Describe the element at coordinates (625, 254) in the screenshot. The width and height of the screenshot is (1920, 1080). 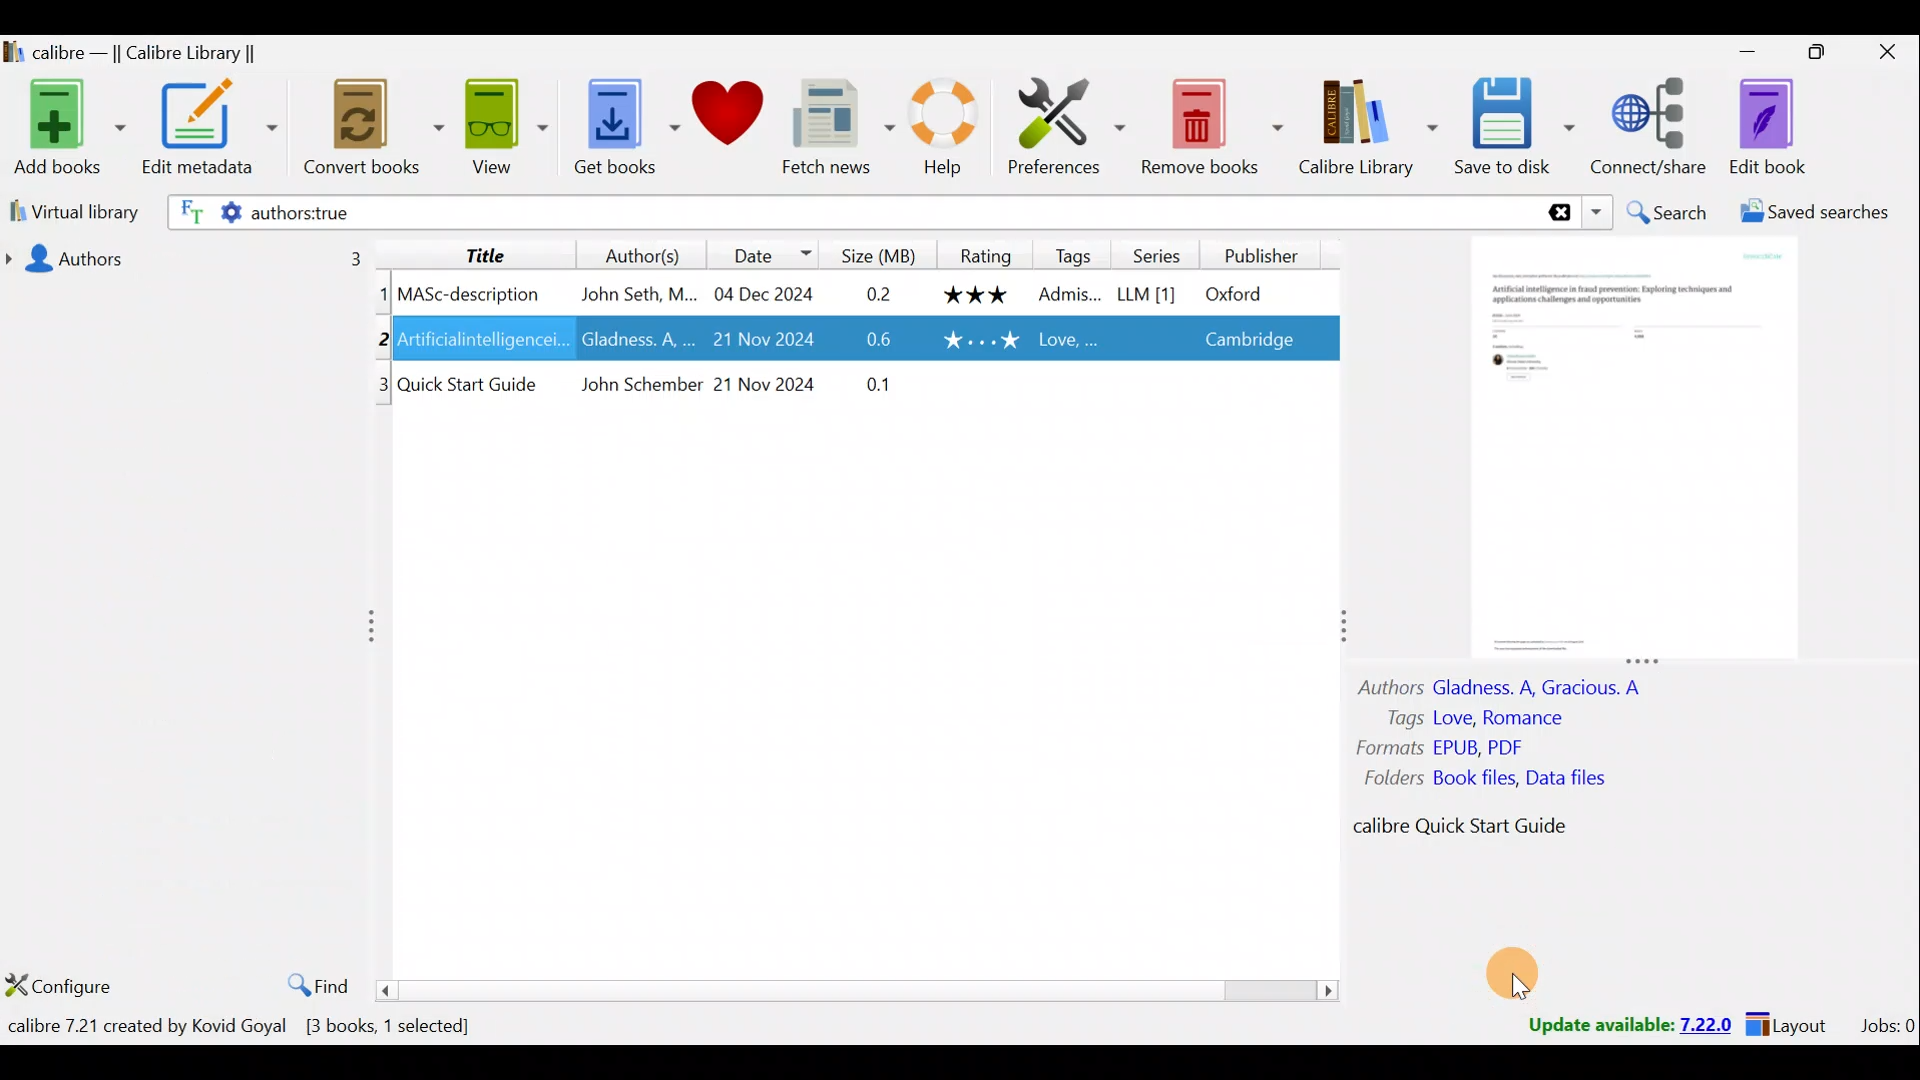
I see `Authors` at that location.